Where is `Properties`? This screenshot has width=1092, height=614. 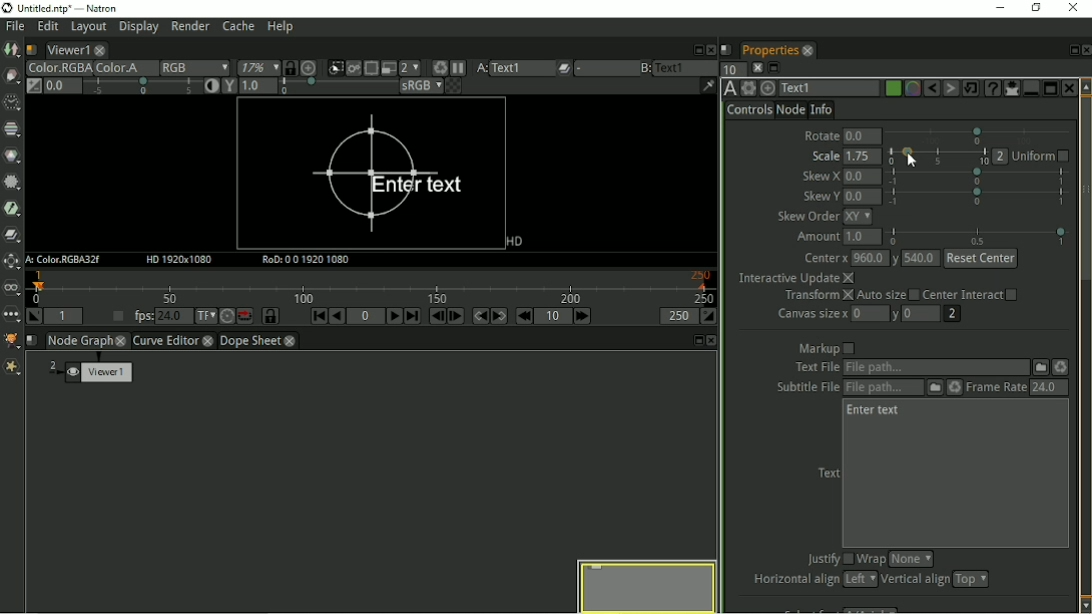
Properties is located at coordinates (778, 49).